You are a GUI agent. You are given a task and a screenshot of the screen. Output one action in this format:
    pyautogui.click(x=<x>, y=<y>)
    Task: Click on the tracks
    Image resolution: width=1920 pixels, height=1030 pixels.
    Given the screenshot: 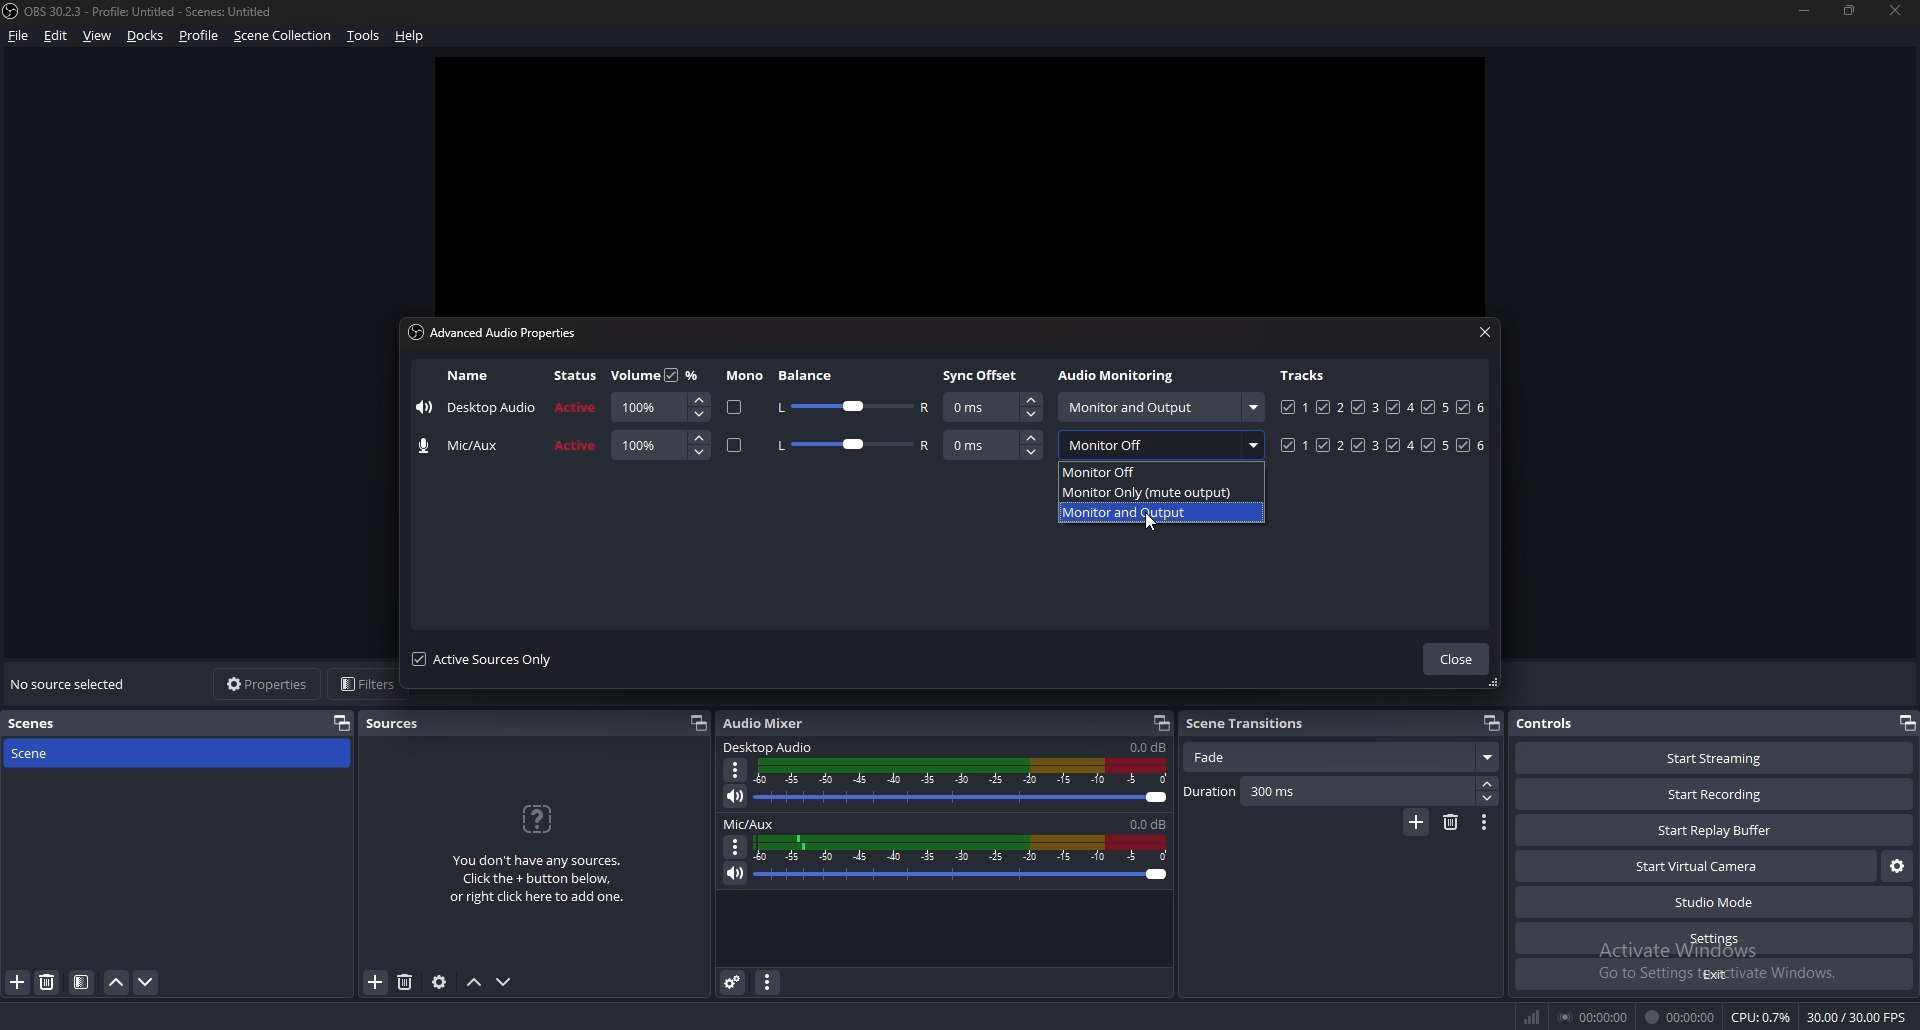 What is the action you would take?
    pyautogui.click(x=1305, y=375)
    